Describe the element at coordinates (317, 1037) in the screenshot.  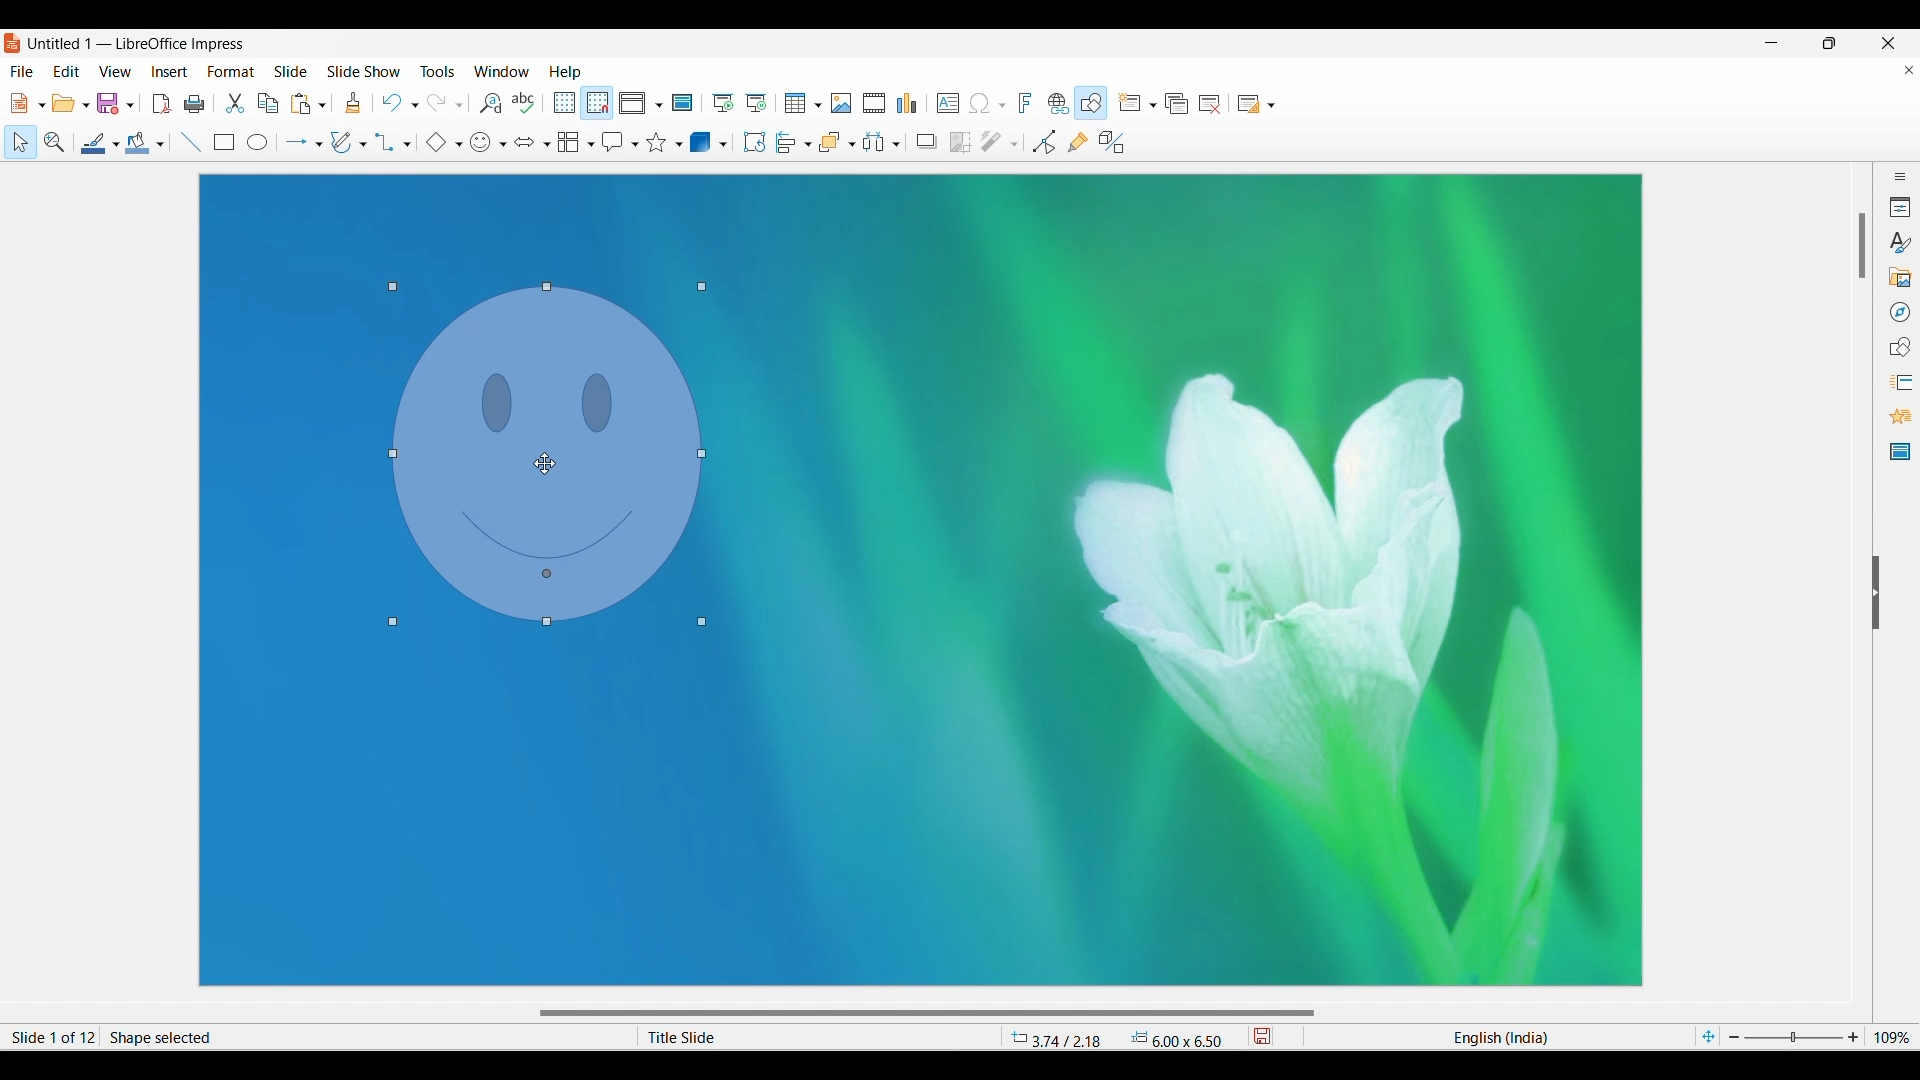
I see `Shape selected` at that location.